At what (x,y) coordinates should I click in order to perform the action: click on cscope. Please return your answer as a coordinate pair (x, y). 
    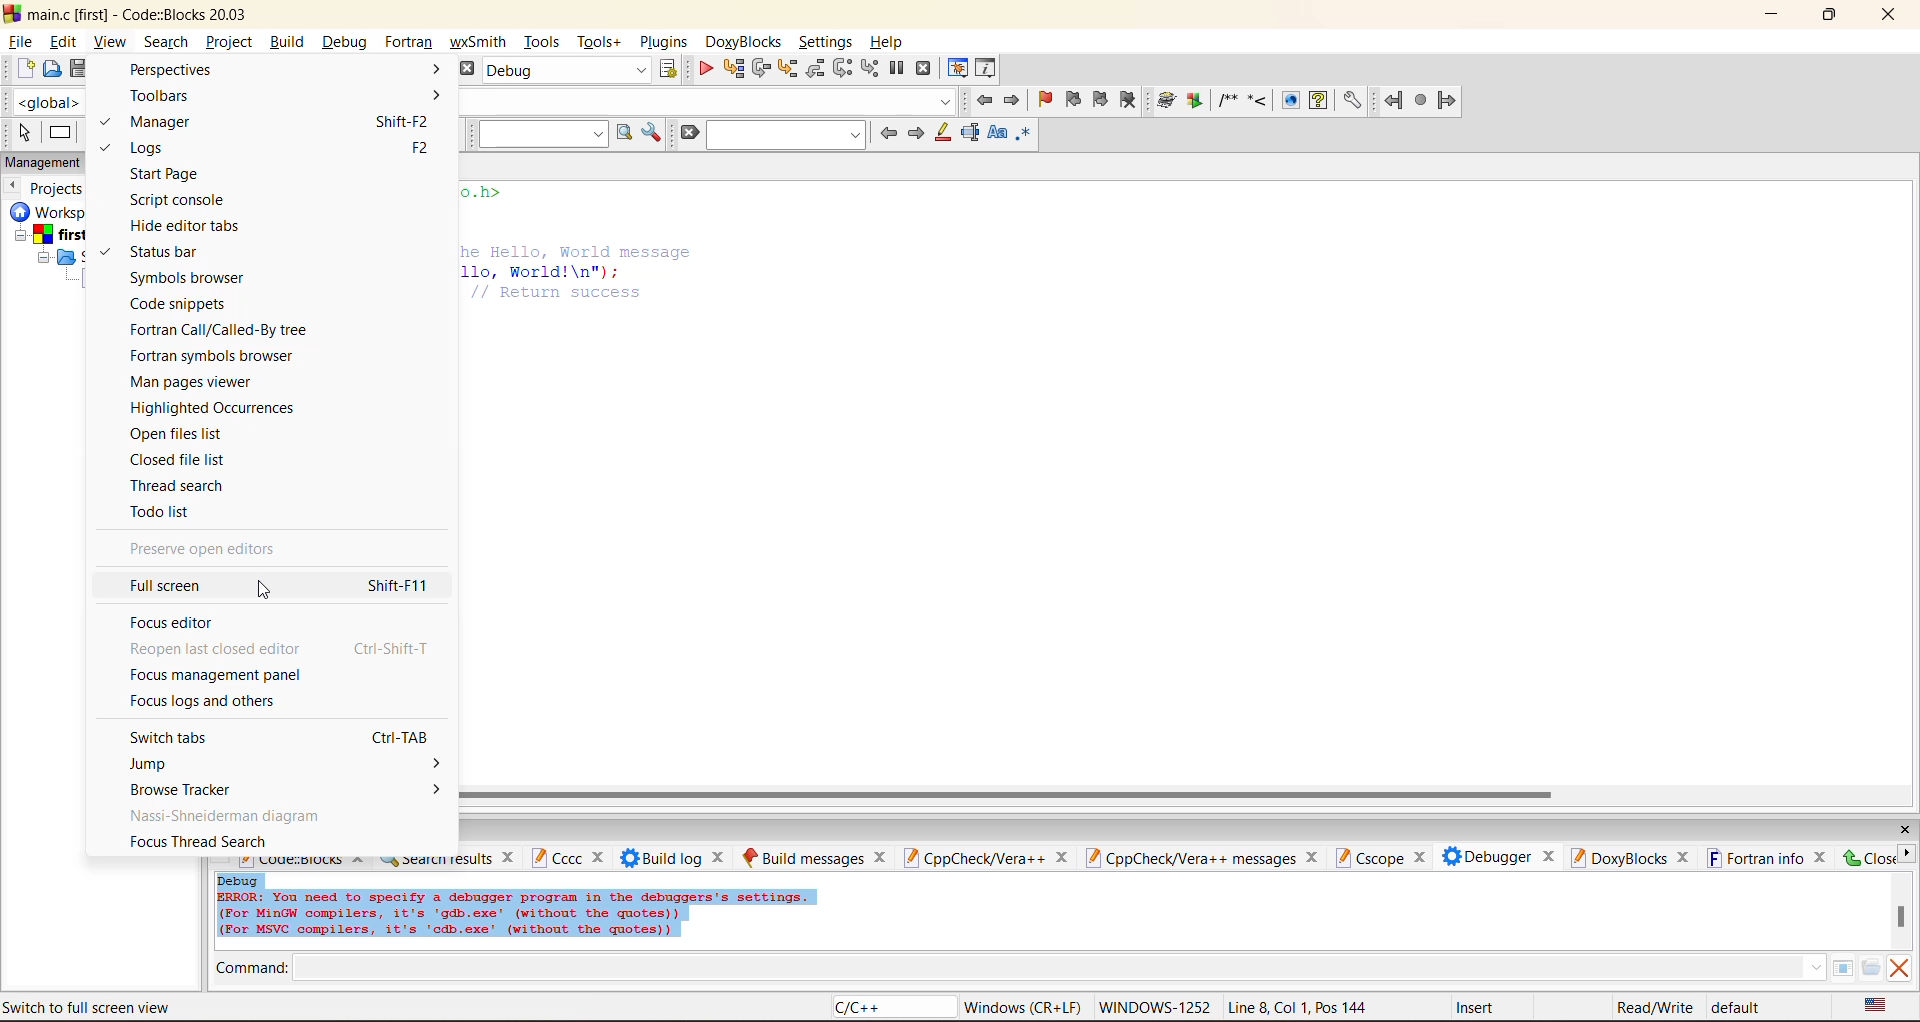
    Looking at the image, I should click on (1379, 855).